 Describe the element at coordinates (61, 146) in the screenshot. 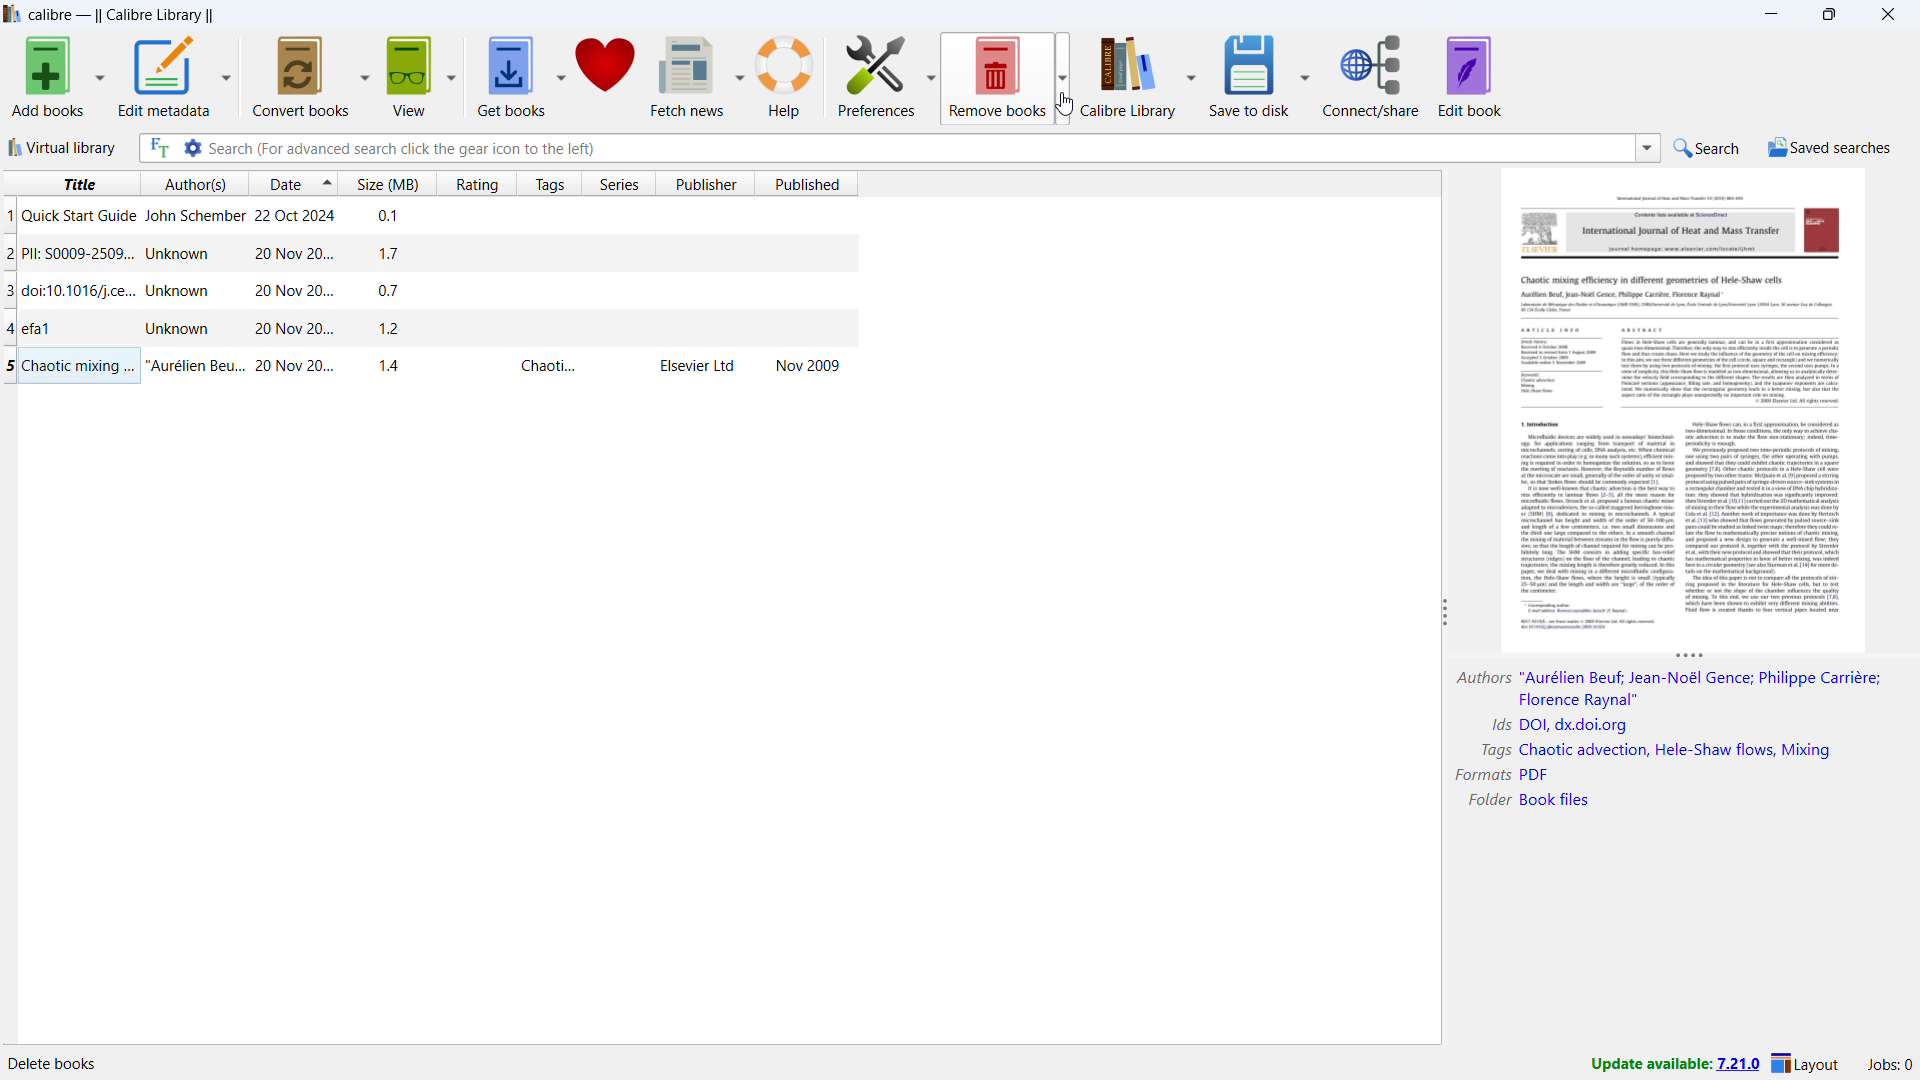

I see `virtual library` at that location.